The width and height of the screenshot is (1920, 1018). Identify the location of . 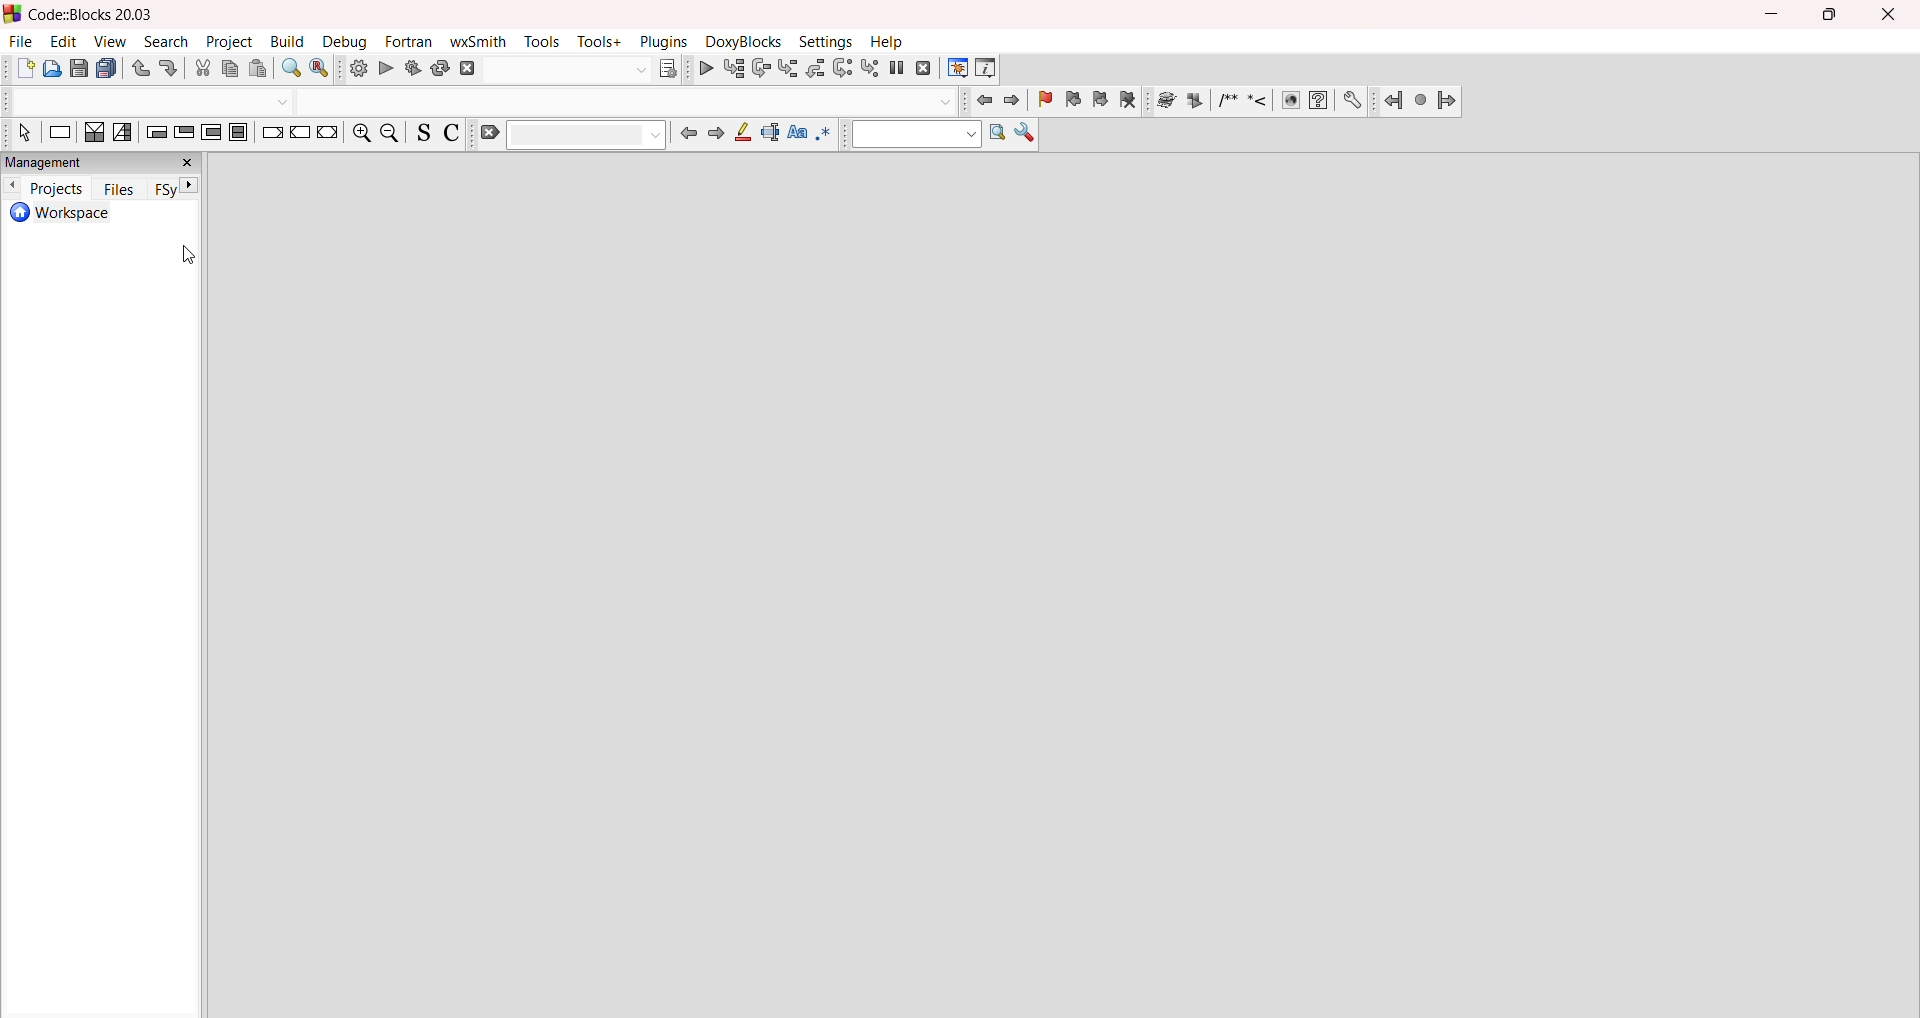
(1011, 101).